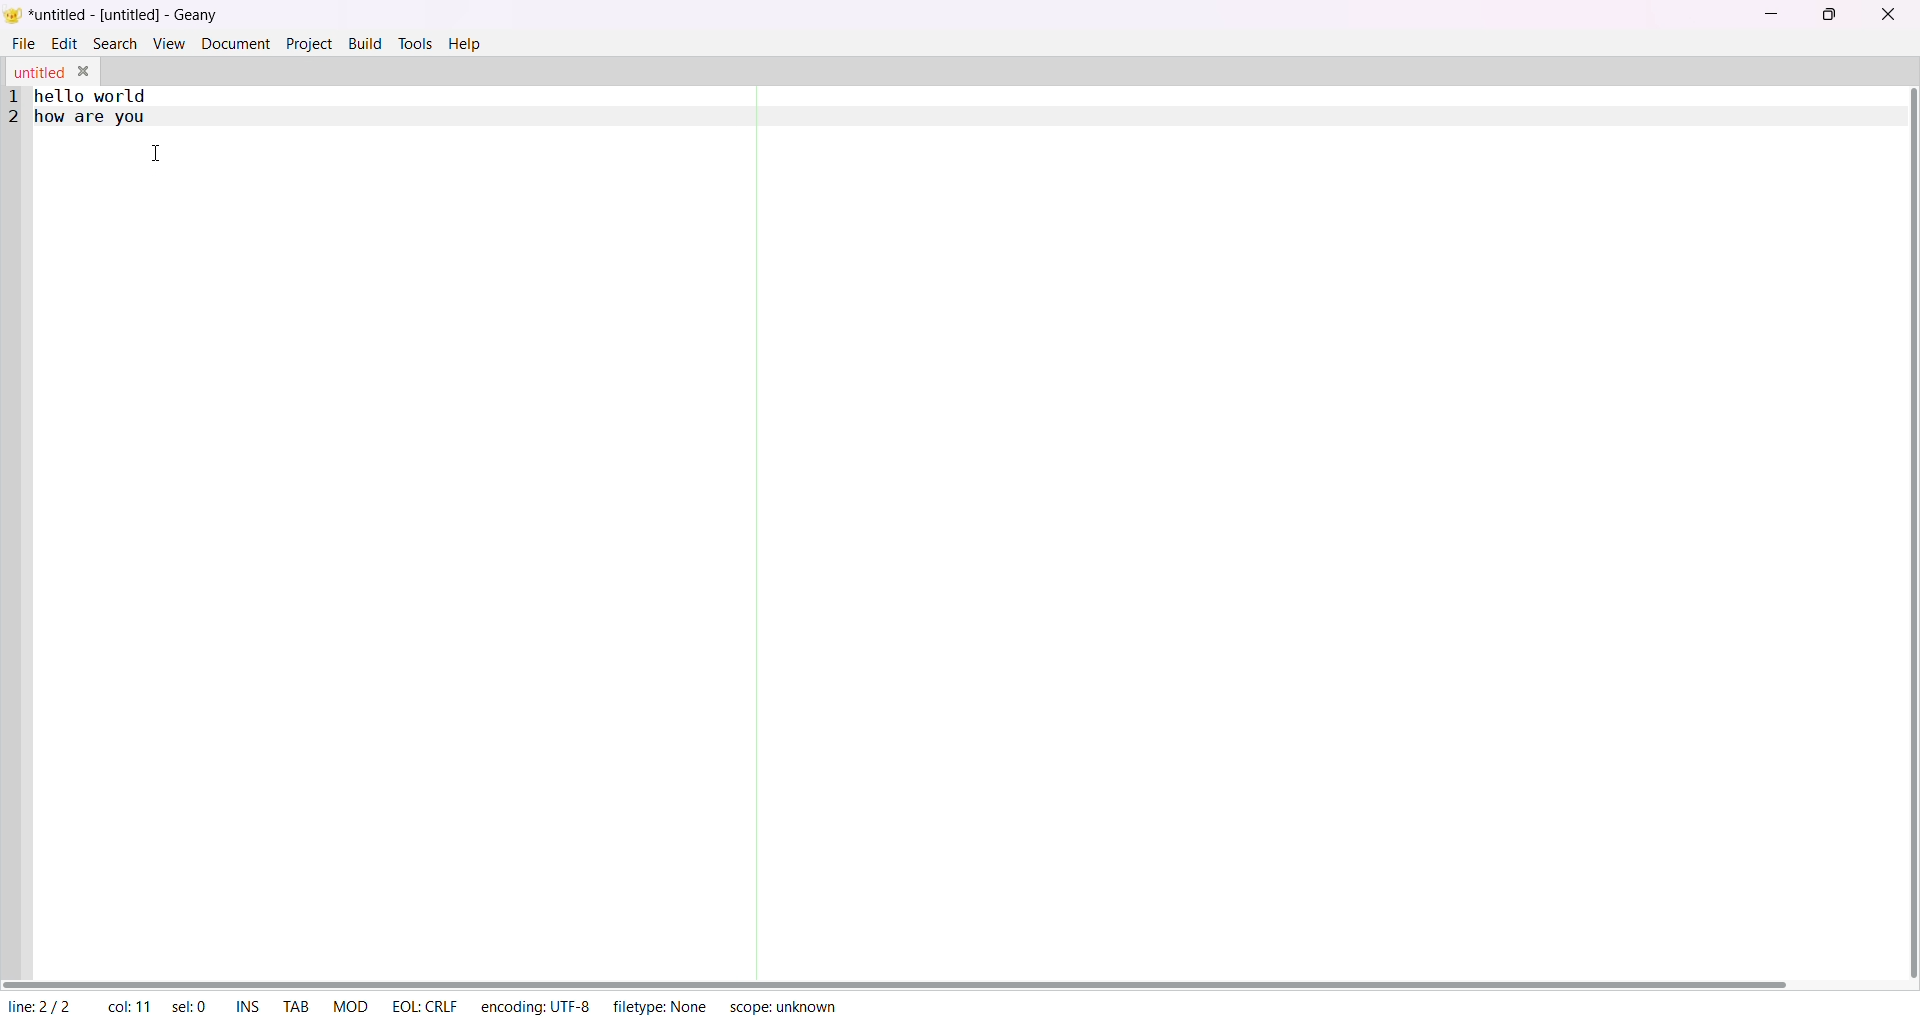  I want to click on view, so click(168, 42).